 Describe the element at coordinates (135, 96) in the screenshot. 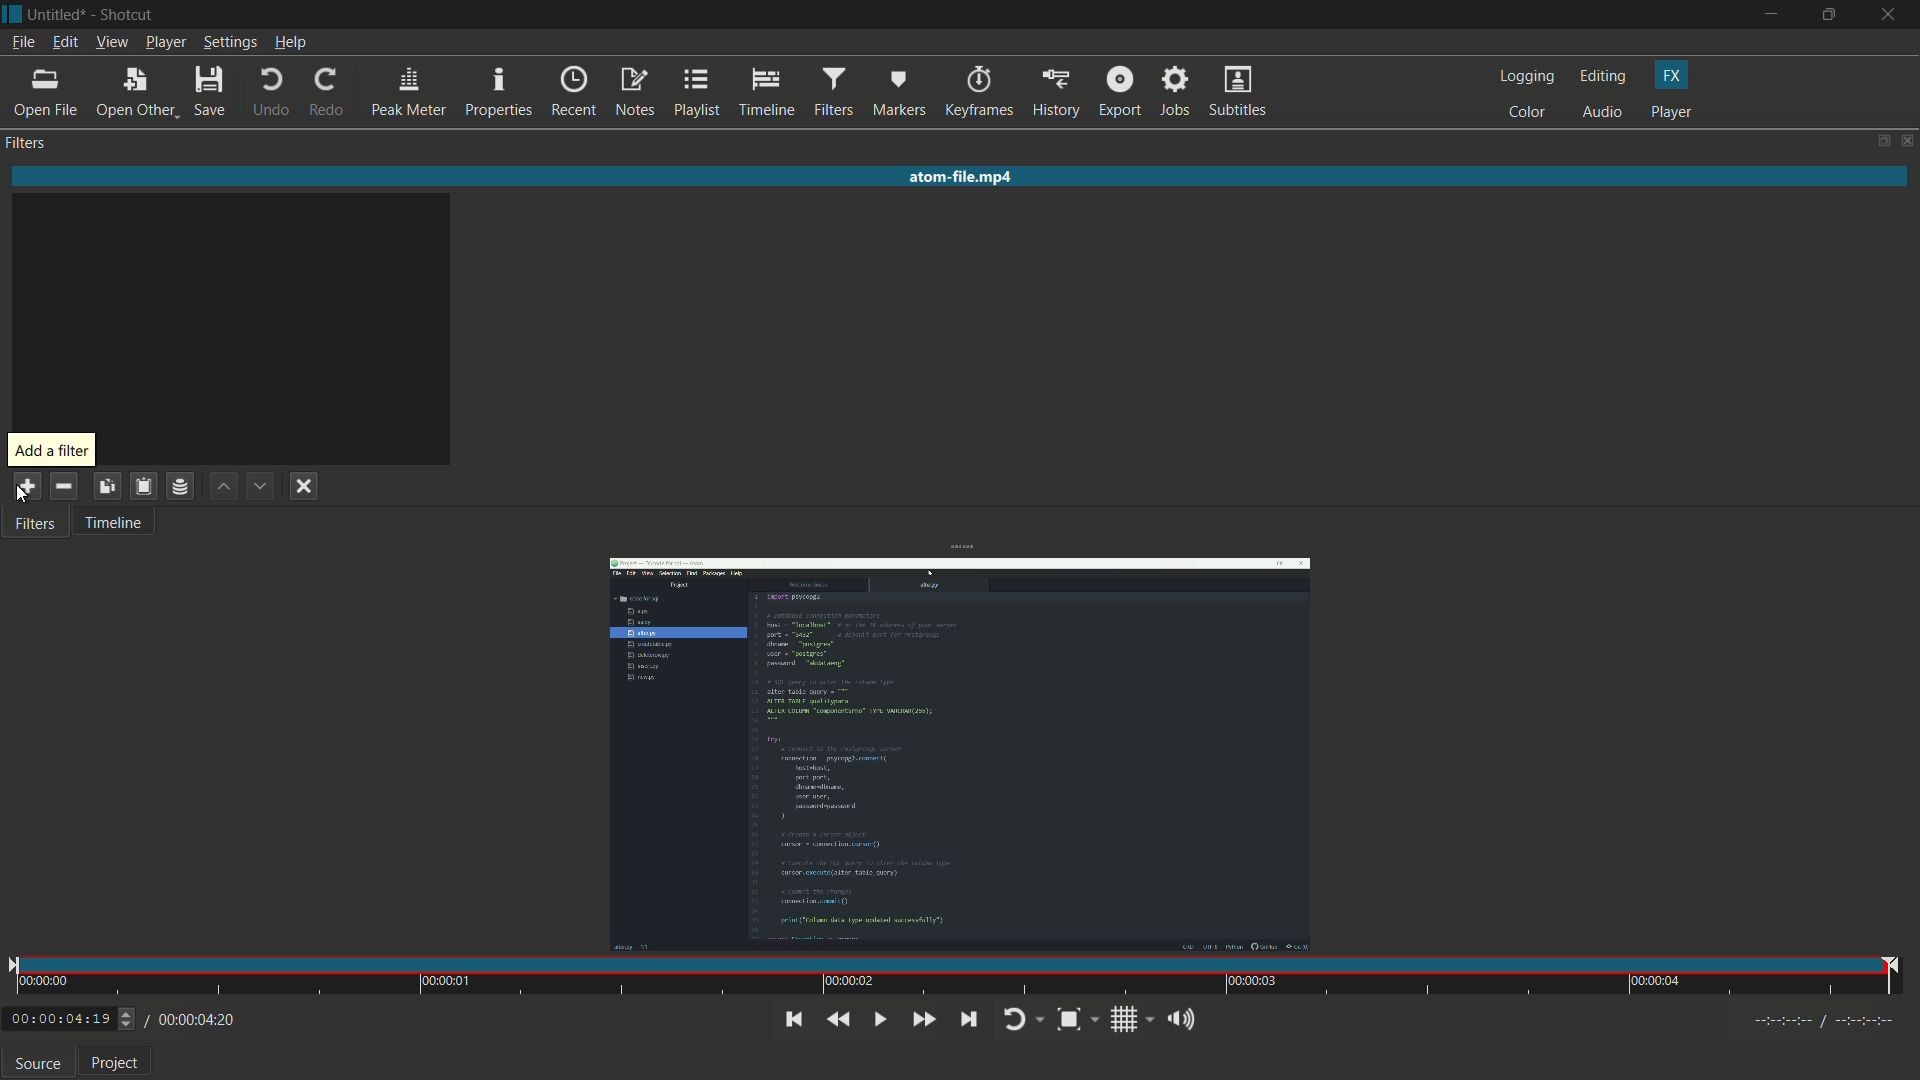

I see `open other` at that location.